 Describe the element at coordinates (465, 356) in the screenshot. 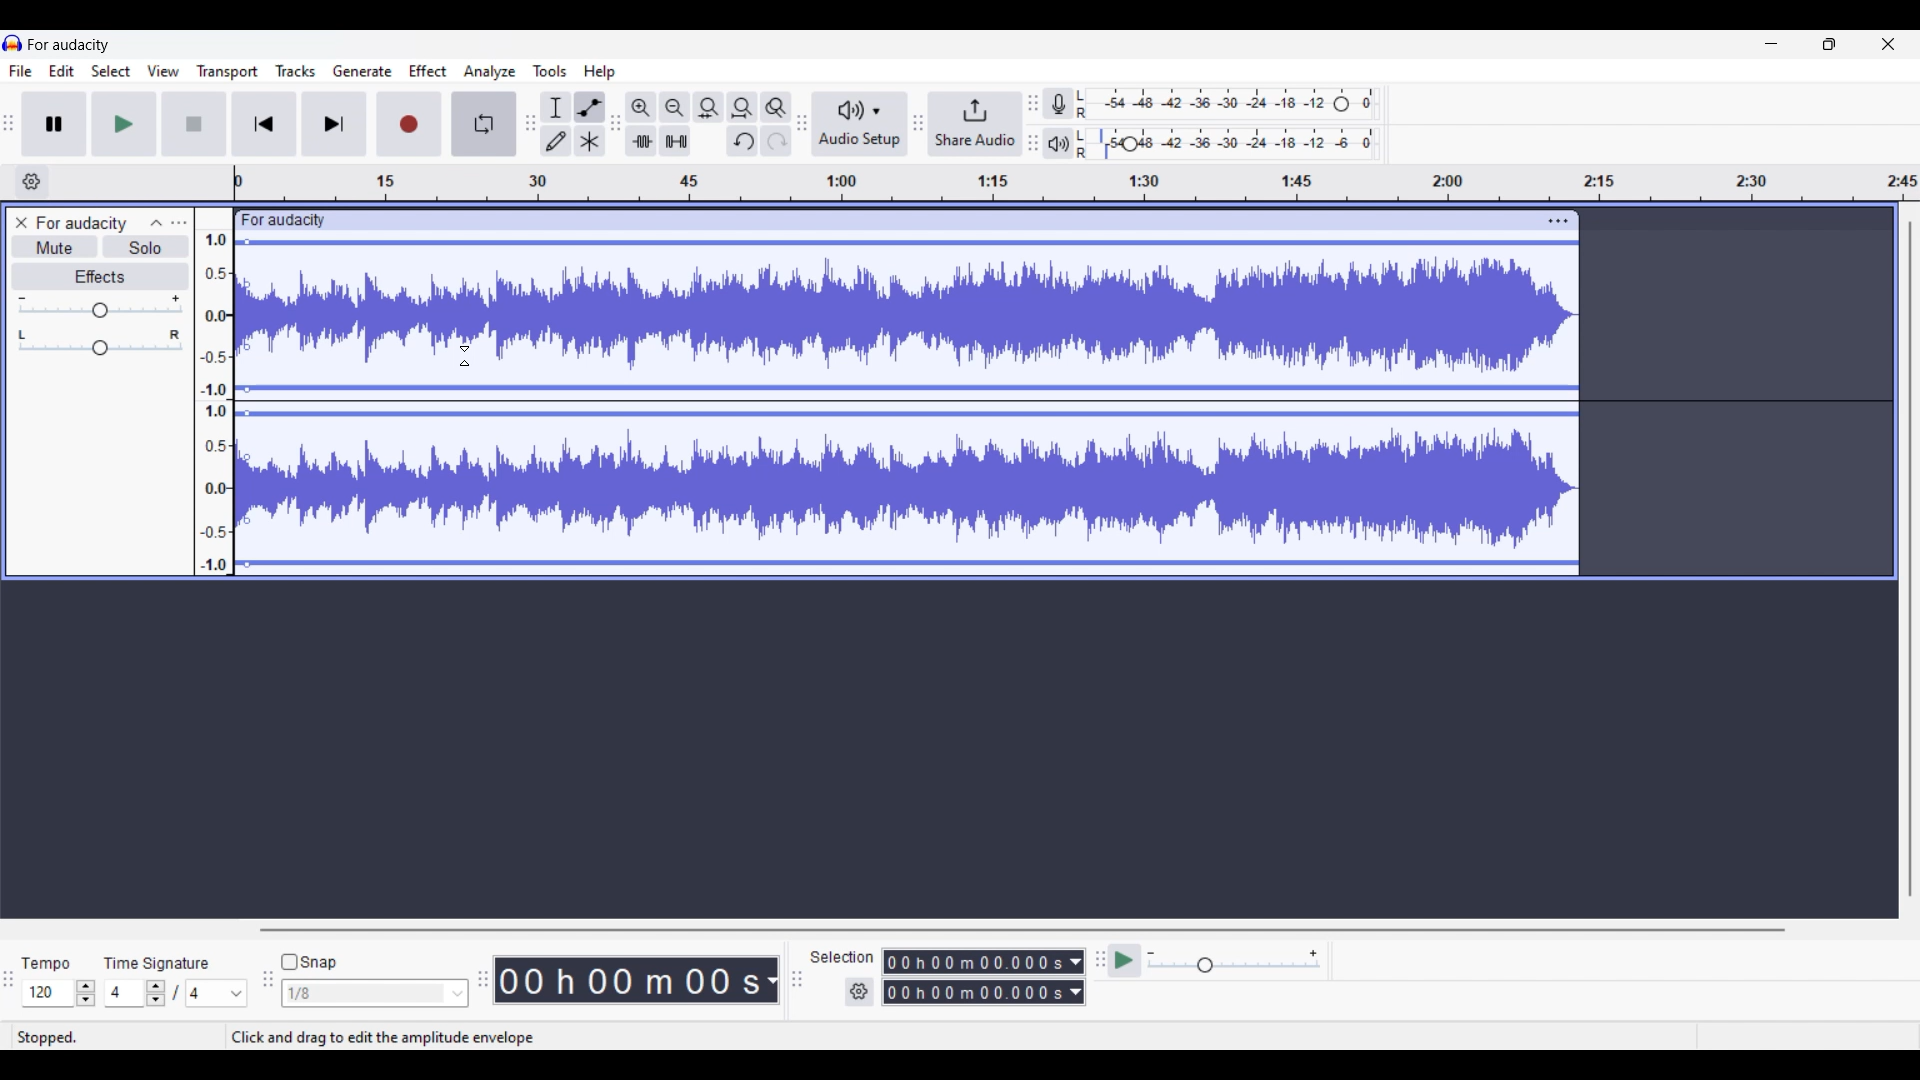

I see `cursor` at that location.